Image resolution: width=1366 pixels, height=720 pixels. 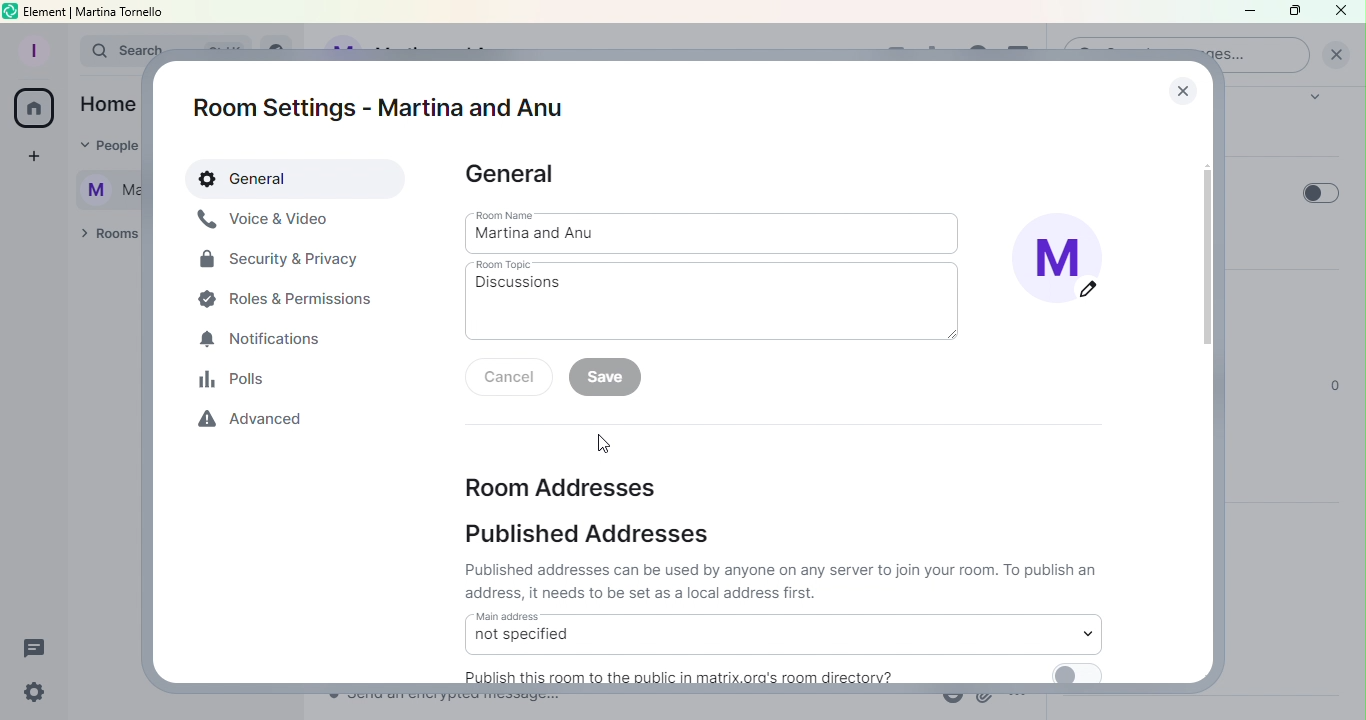 I want to click on Voice and video, so click(x=265, y=220).